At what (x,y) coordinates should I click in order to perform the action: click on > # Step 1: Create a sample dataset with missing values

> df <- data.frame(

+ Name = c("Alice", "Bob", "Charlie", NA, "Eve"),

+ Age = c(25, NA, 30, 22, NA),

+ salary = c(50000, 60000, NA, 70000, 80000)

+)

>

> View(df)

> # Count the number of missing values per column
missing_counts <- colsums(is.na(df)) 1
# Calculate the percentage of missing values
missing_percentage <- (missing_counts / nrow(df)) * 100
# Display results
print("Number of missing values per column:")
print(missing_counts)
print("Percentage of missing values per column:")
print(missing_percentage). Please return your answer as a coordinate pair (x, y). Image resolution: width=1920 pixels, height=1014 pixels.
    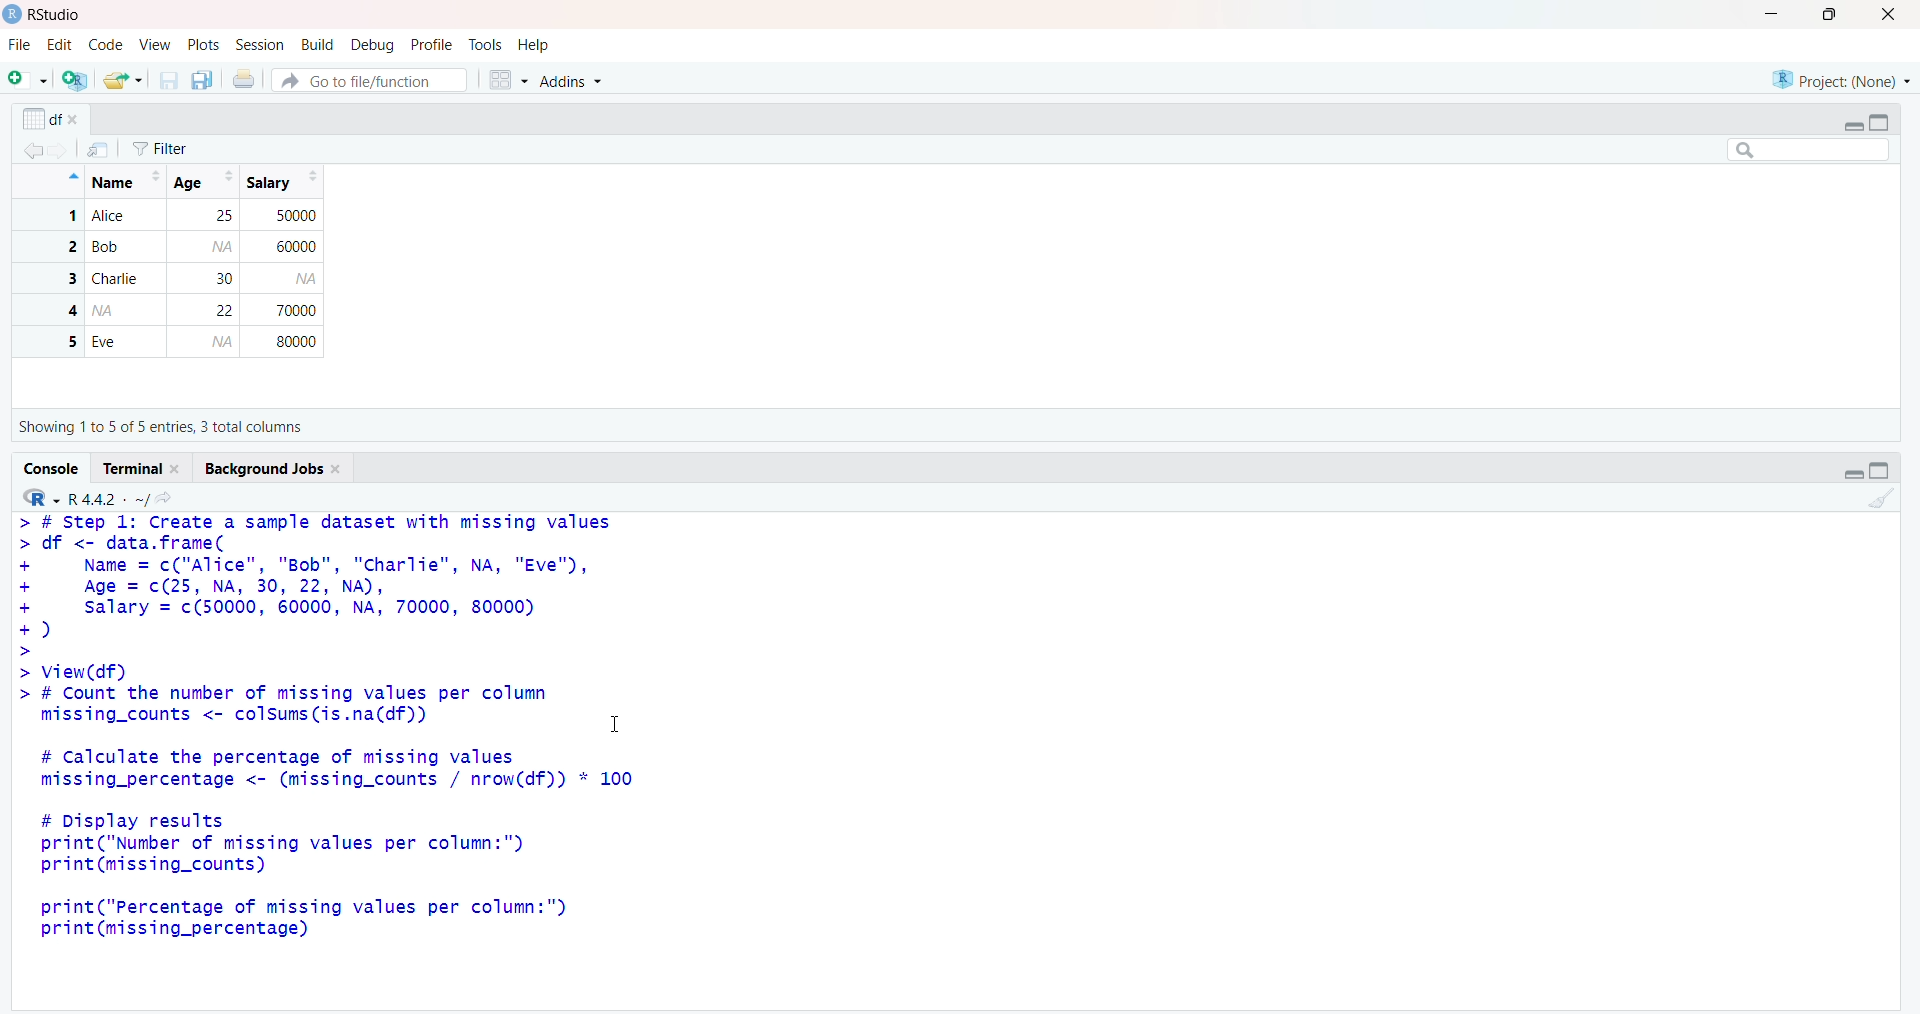
    Looking at the image, I should click on (324, 734).